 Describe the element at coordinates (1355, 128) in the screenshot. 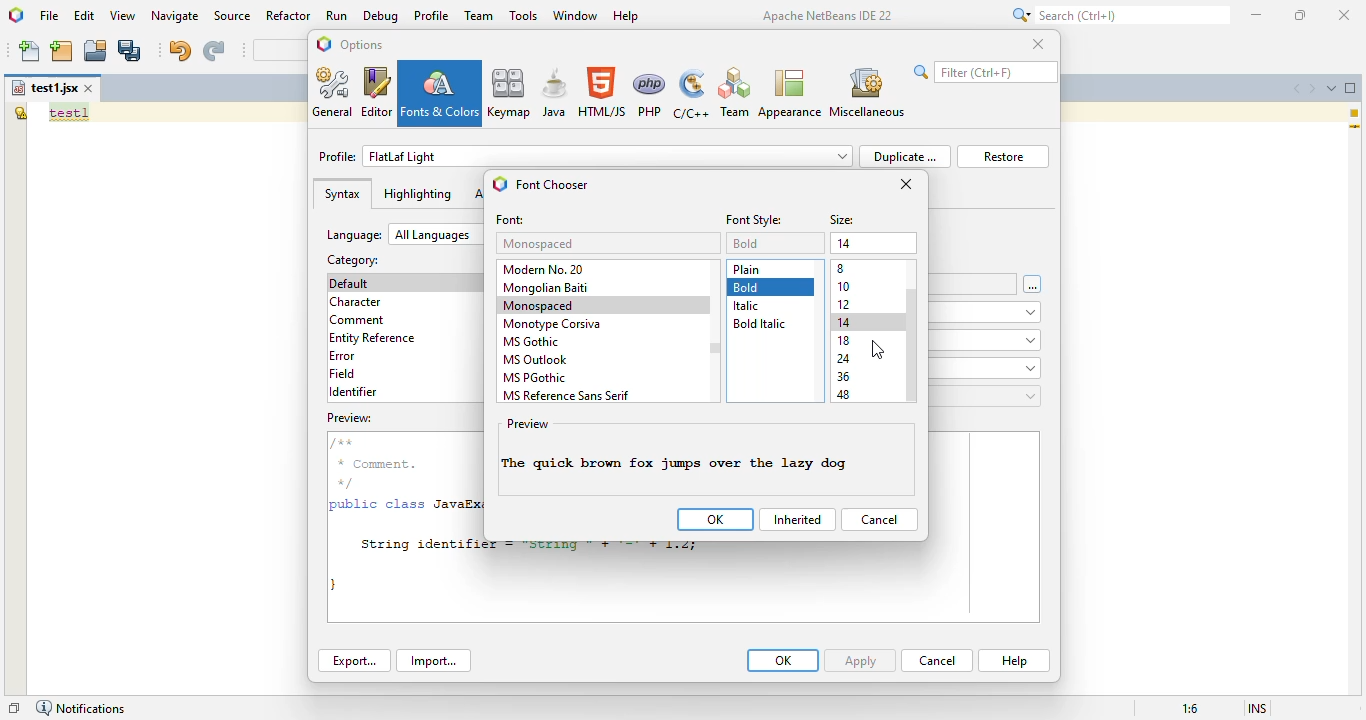

I see `current line` at that location.